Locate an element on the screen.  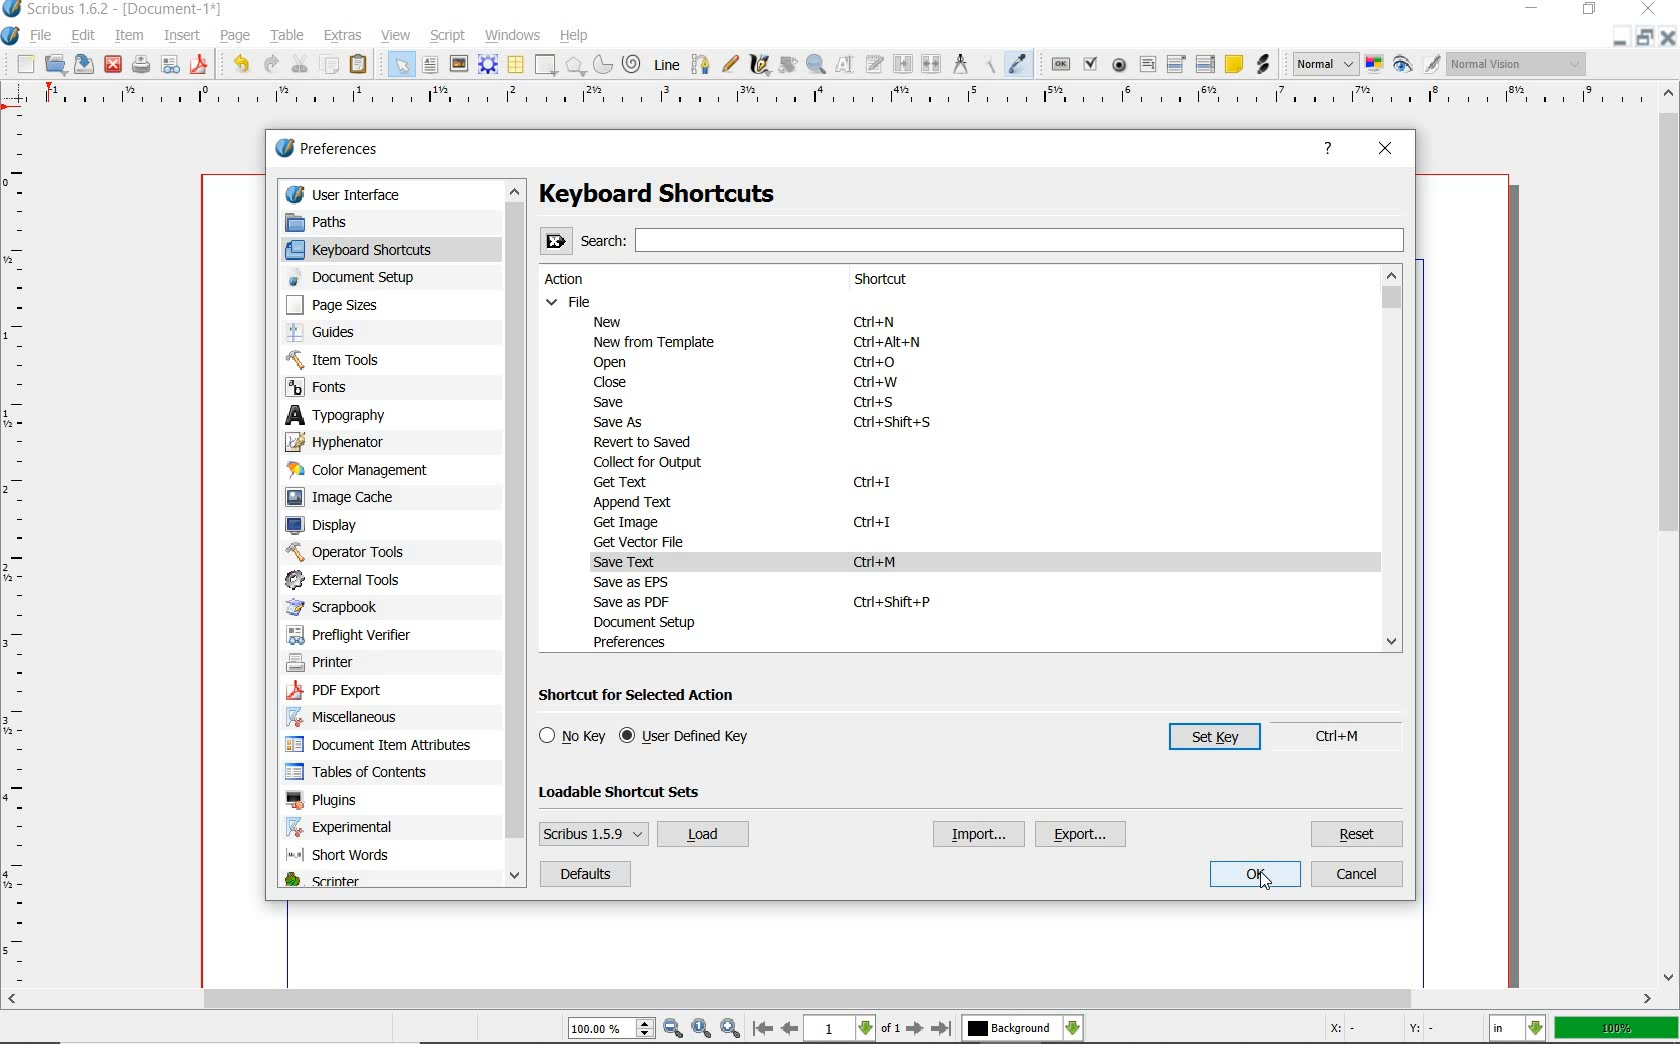
Ctrl + Alt + N is located at coordinates (887, 345).